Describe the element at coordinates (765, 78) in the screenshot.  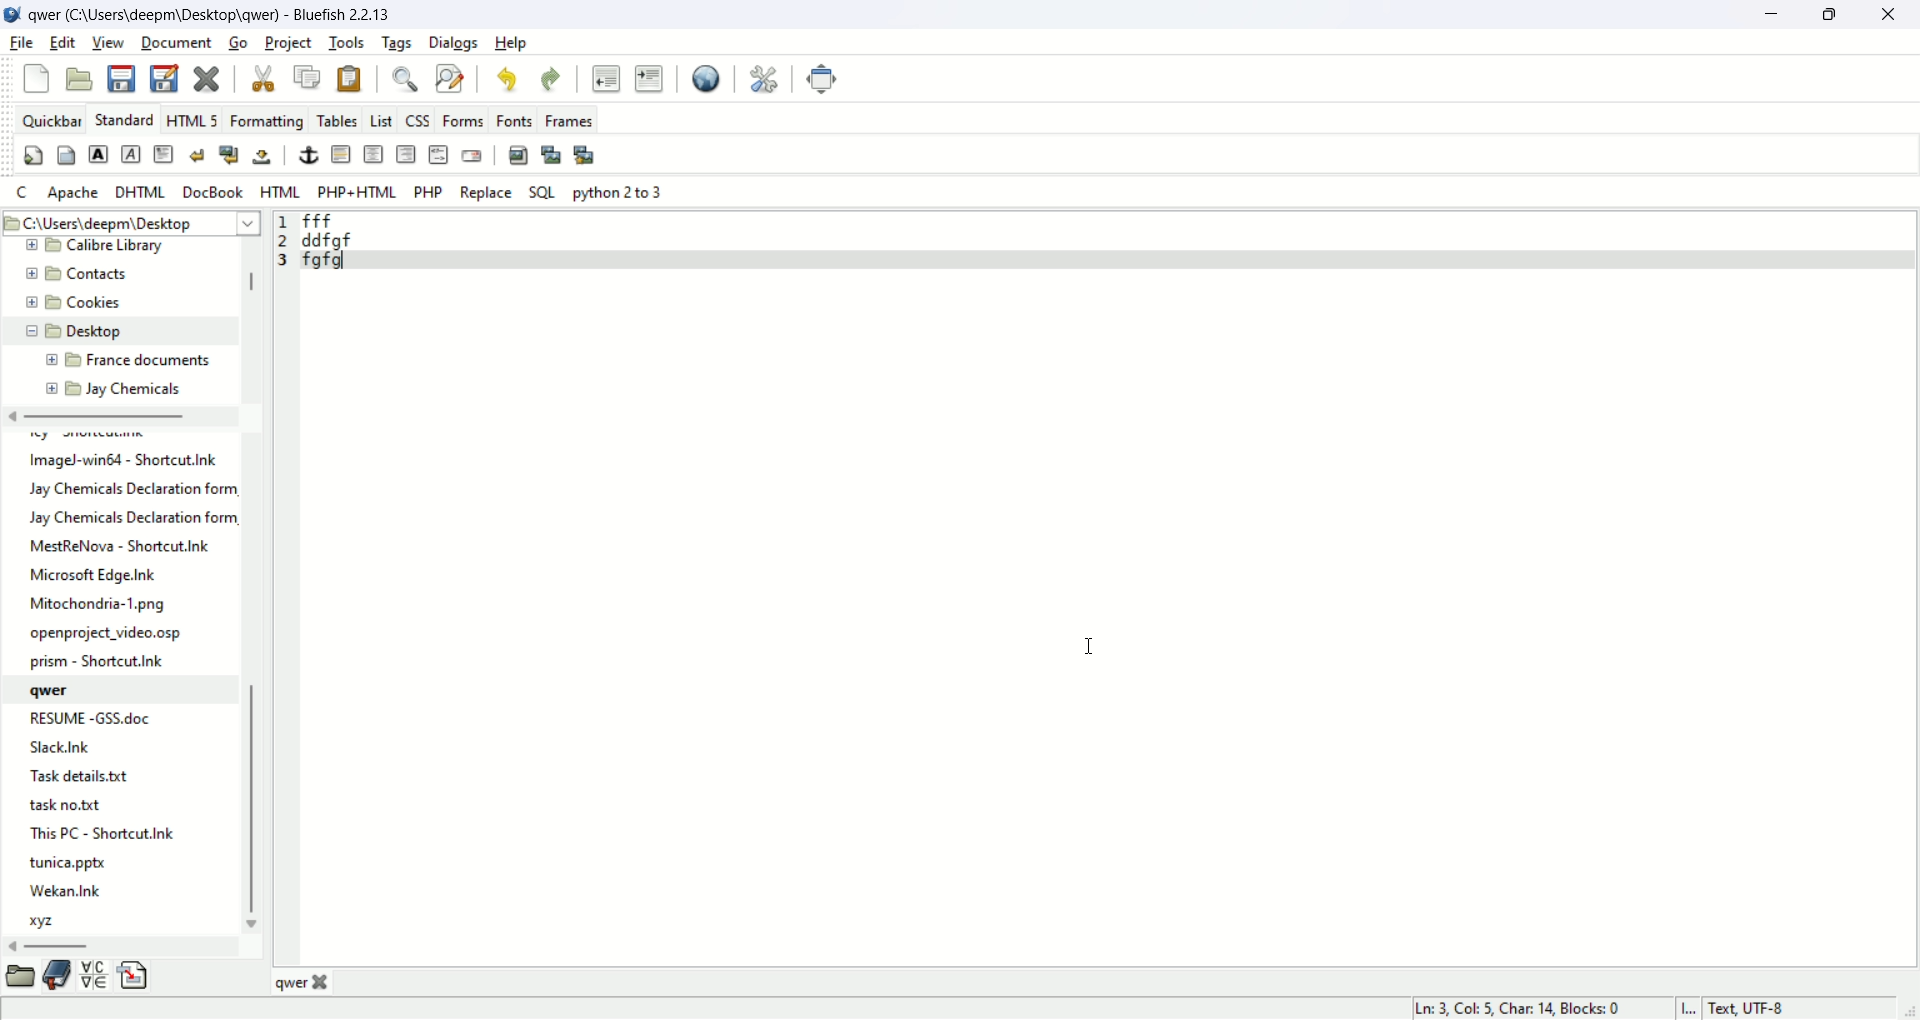
I see `edit preferences` at that location.